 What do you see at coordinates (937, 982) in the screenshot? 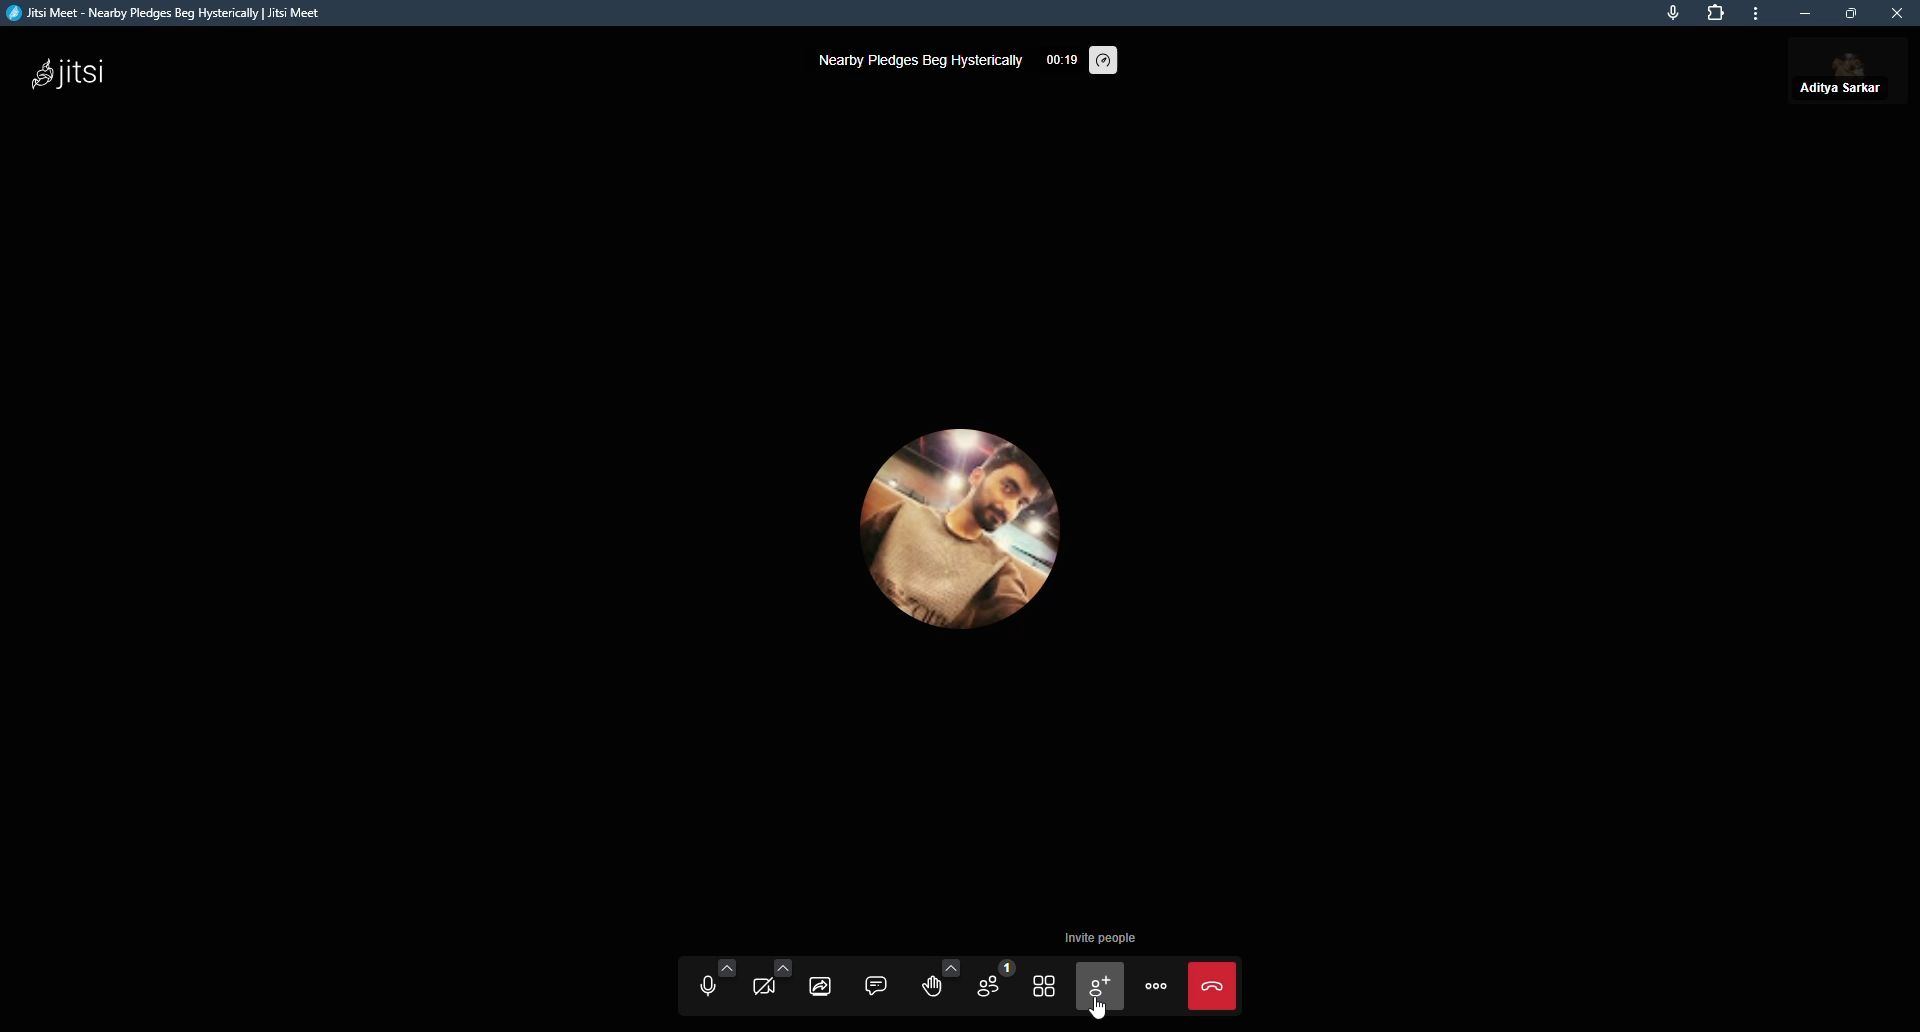
I see `raise hand` at bounding box center [937, 982].